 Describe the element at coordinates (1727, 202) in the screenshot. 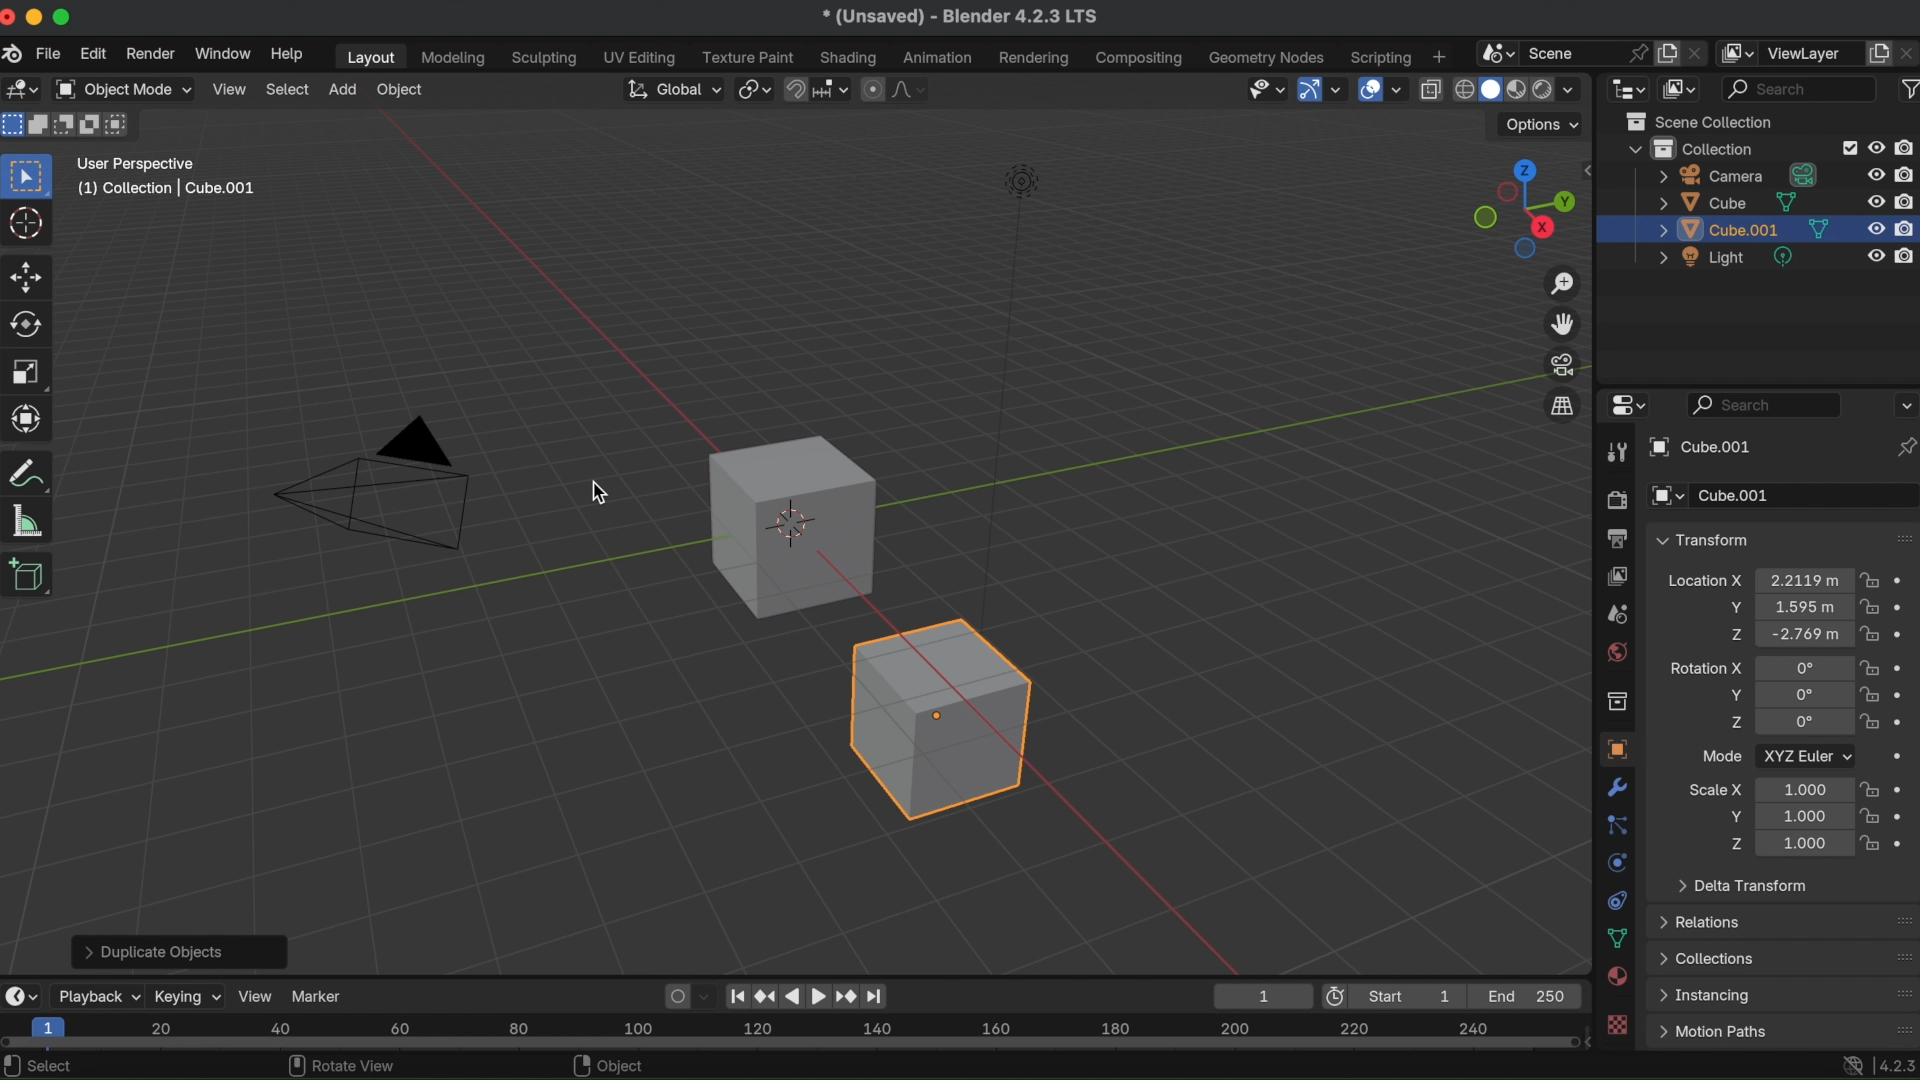

I see `cube` at that location.